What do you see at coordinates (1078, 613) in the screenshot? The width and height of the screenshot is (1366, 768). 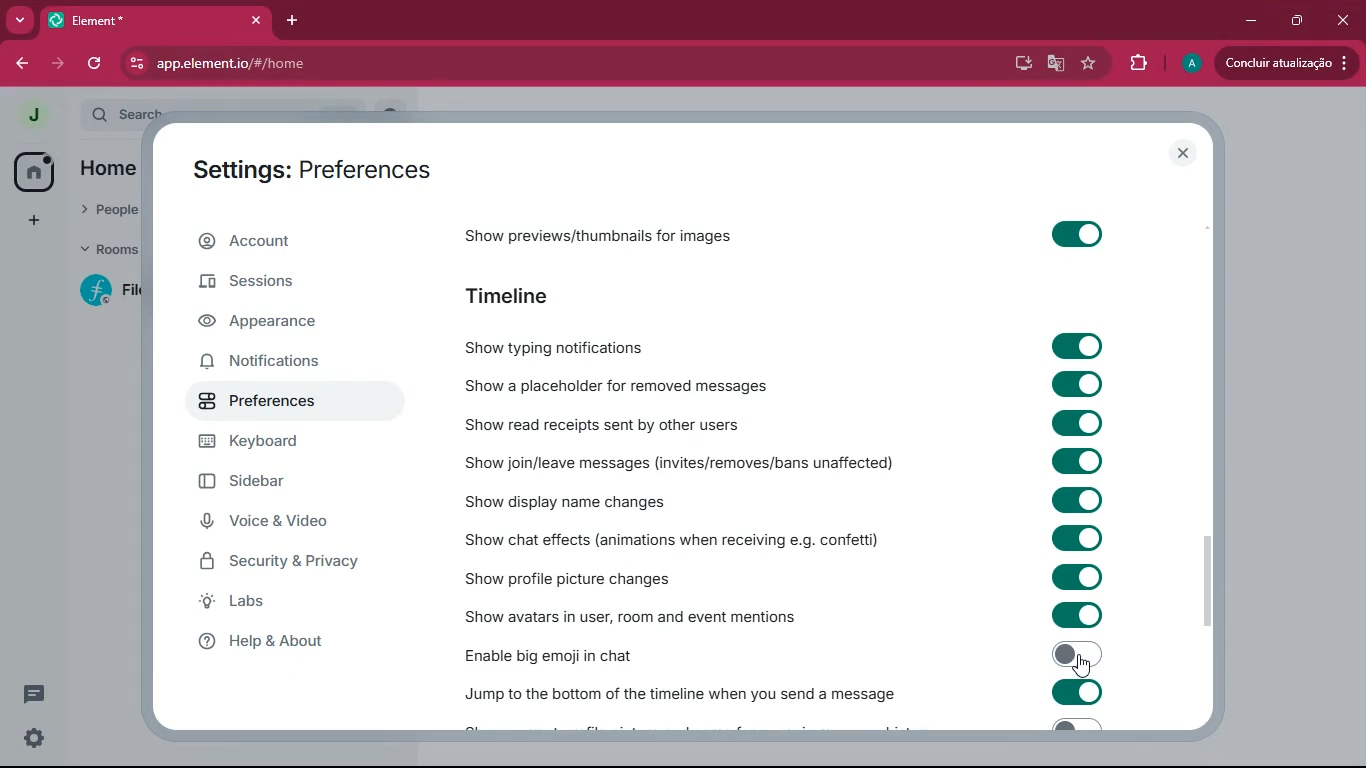 I see `toggle on ` at bounding box center [1078, 613].